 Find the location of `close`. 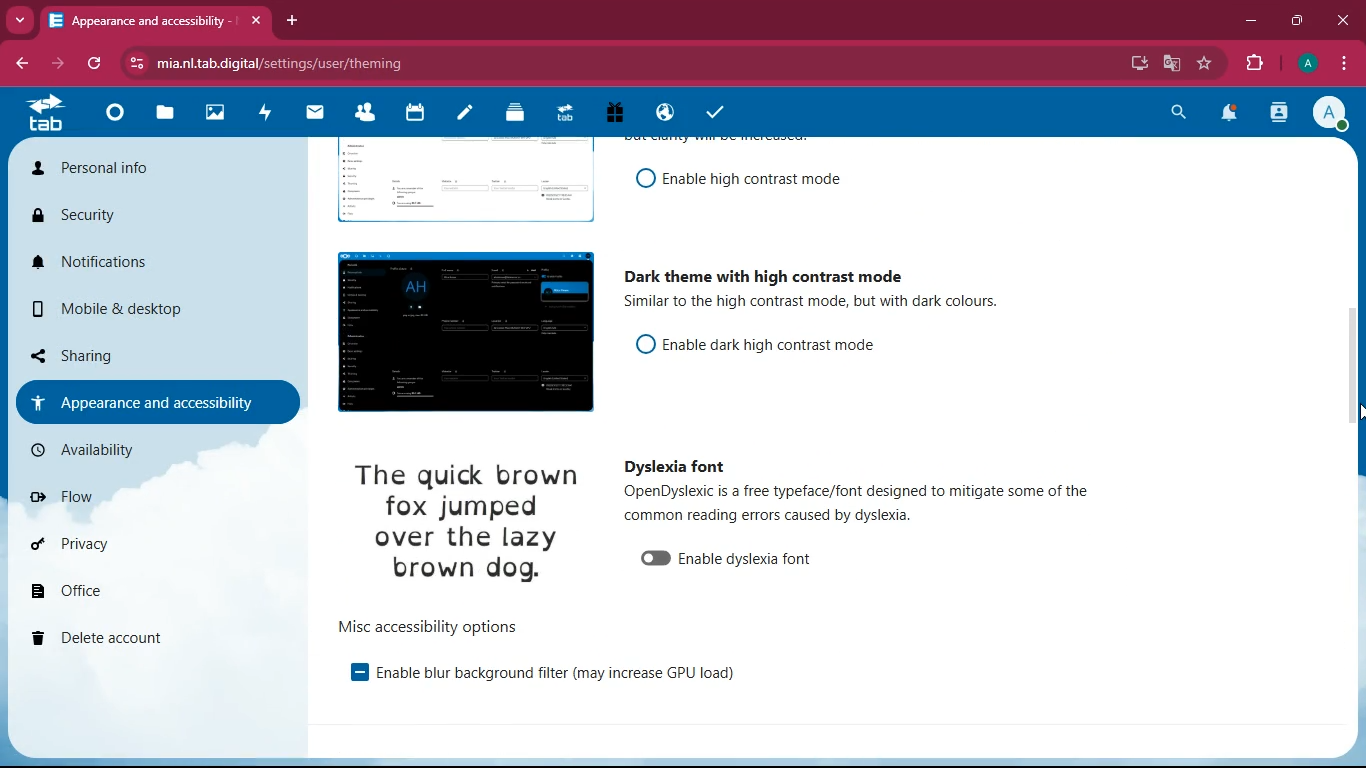

close is located at coordinates (1341, 23).